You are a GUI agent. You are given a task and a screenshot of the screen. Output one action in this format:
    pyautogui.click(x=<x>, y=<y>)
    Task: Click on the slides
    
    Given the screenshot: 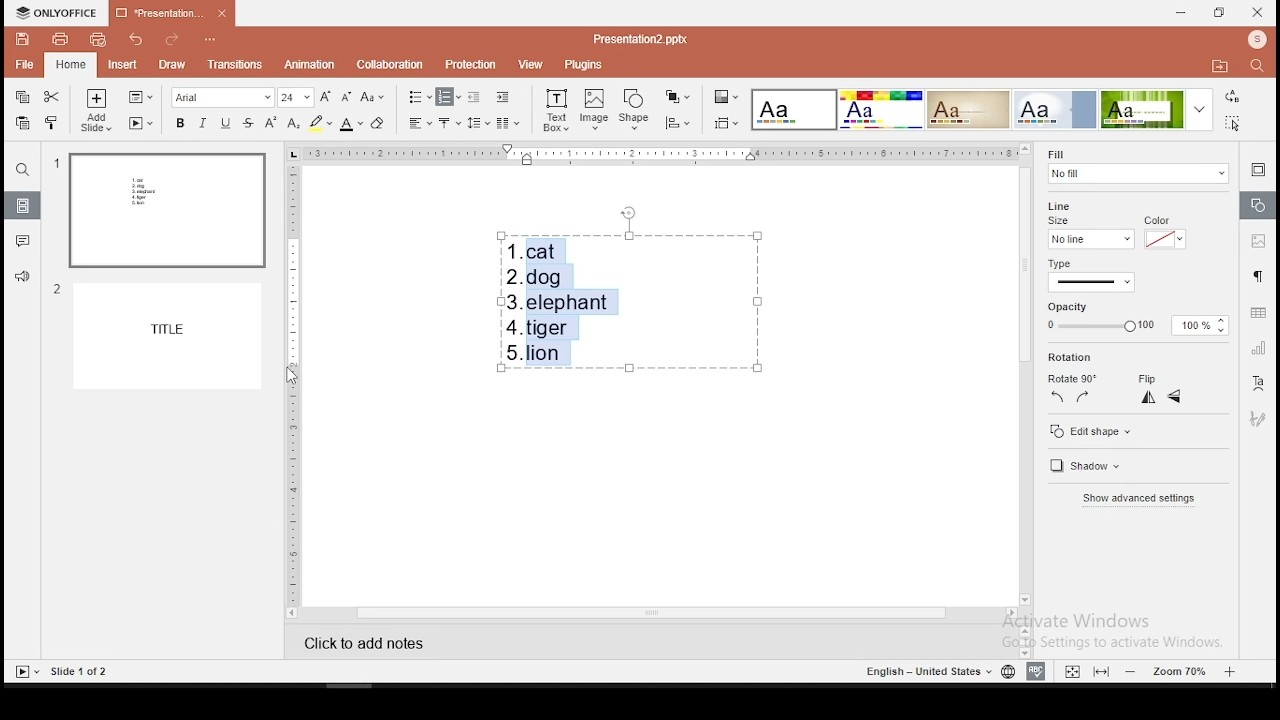 What is the action you would take?
    pyautogui.click(x=22, y=206)
    